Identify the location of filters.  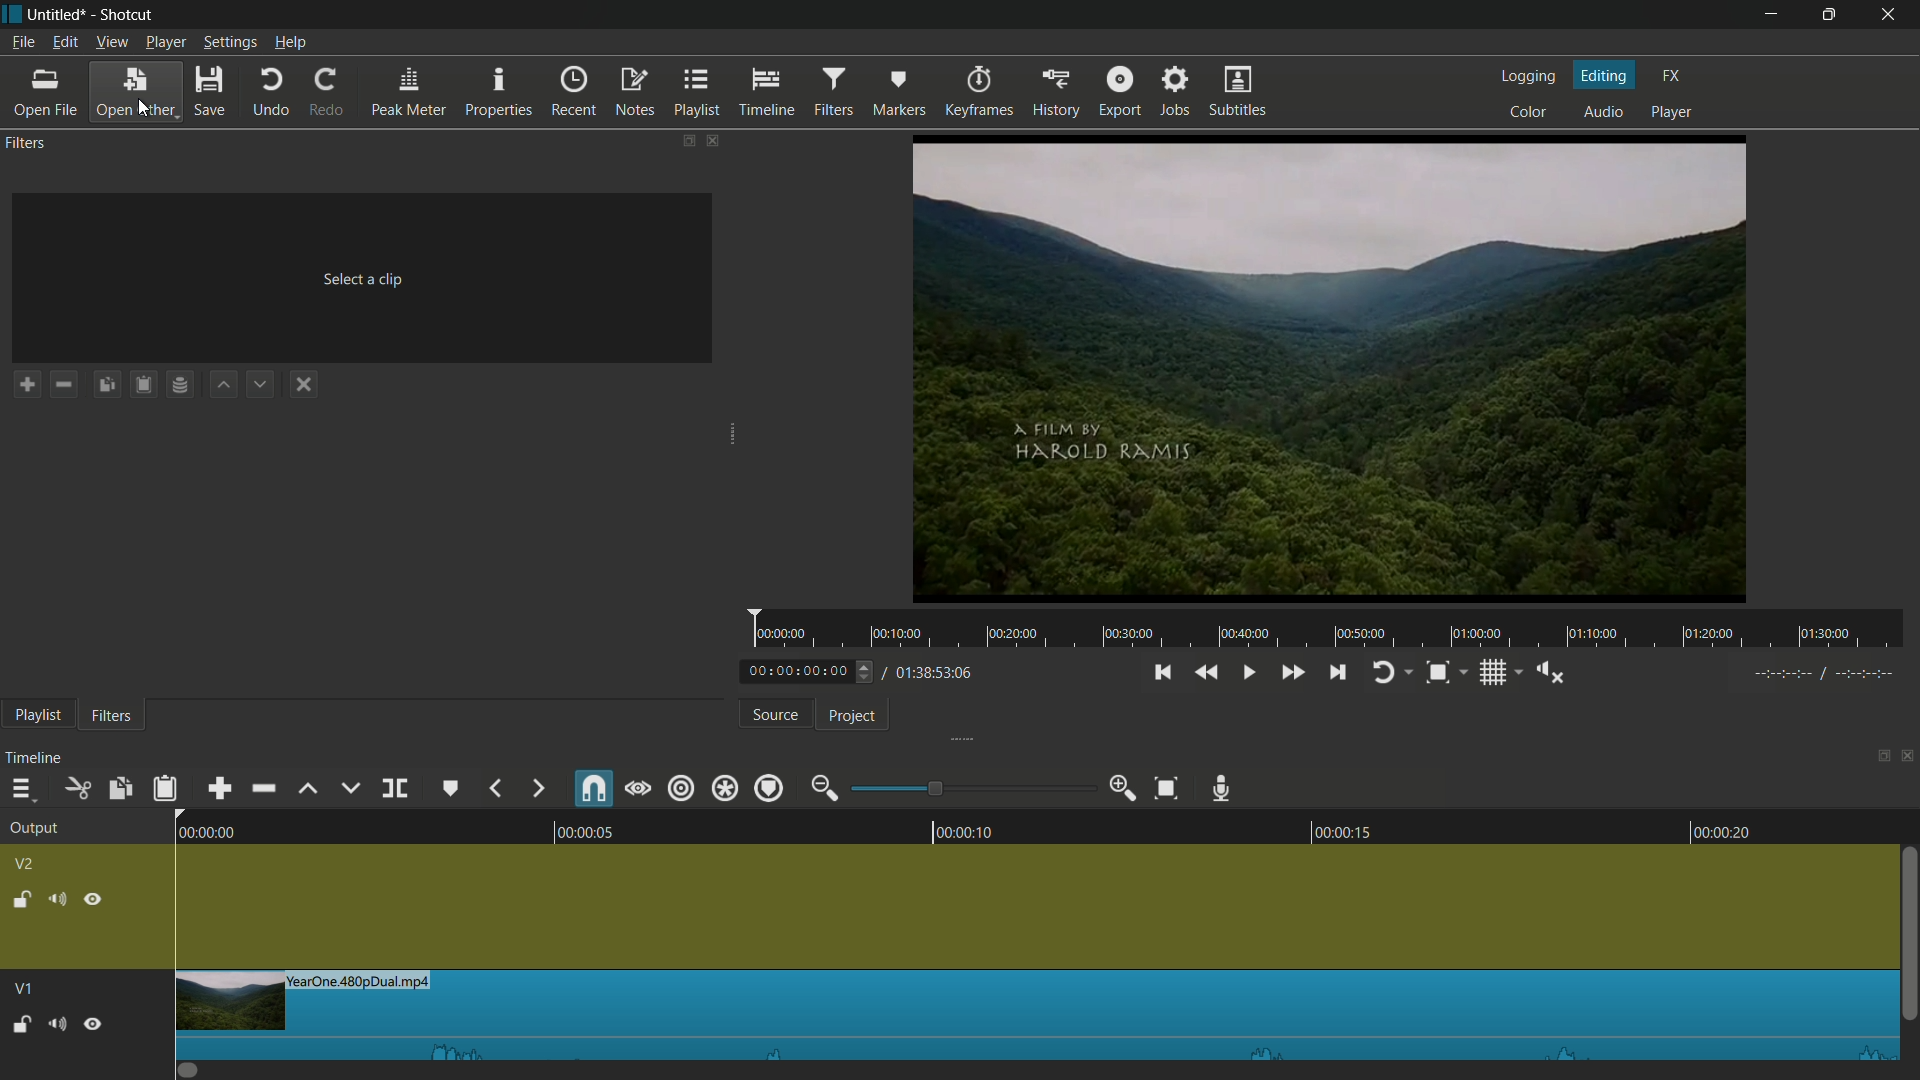
(28, 144).